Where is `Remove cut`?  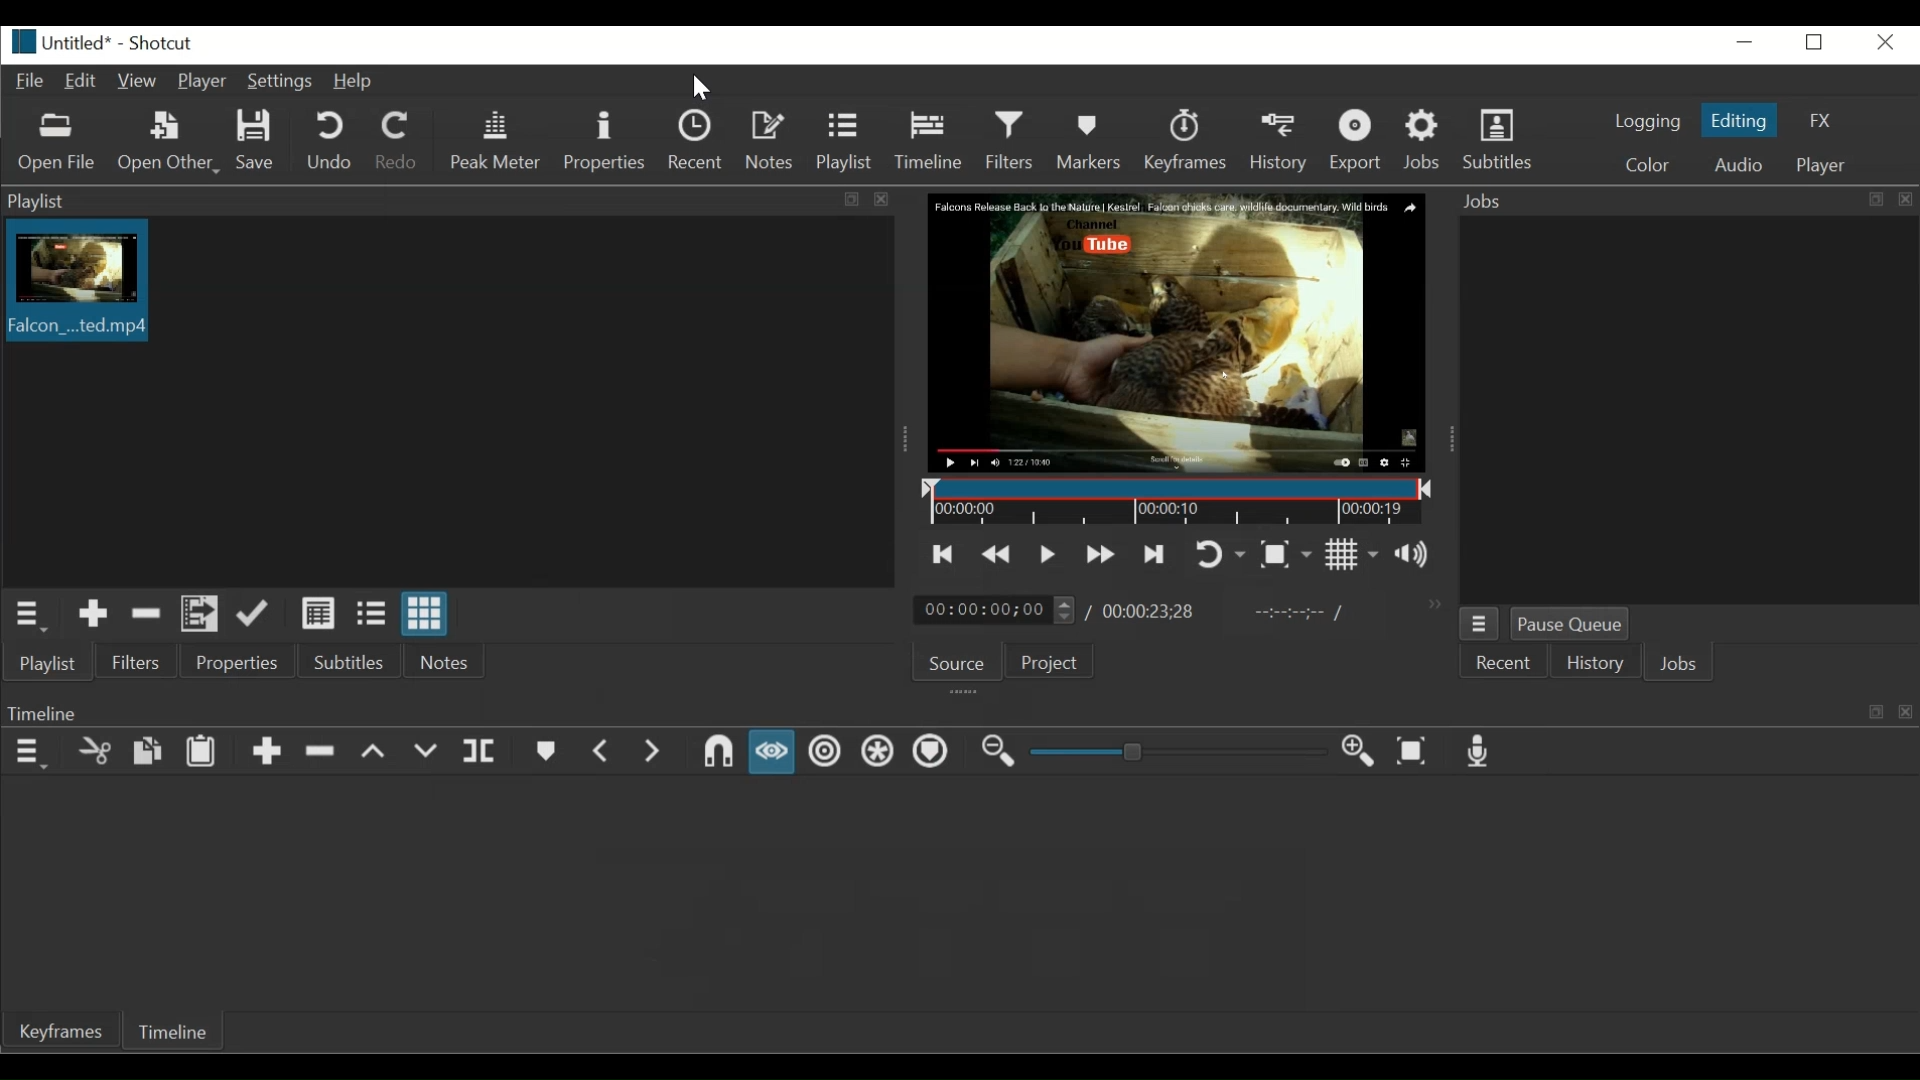 Remove cut is located at coordinates (146, 615).